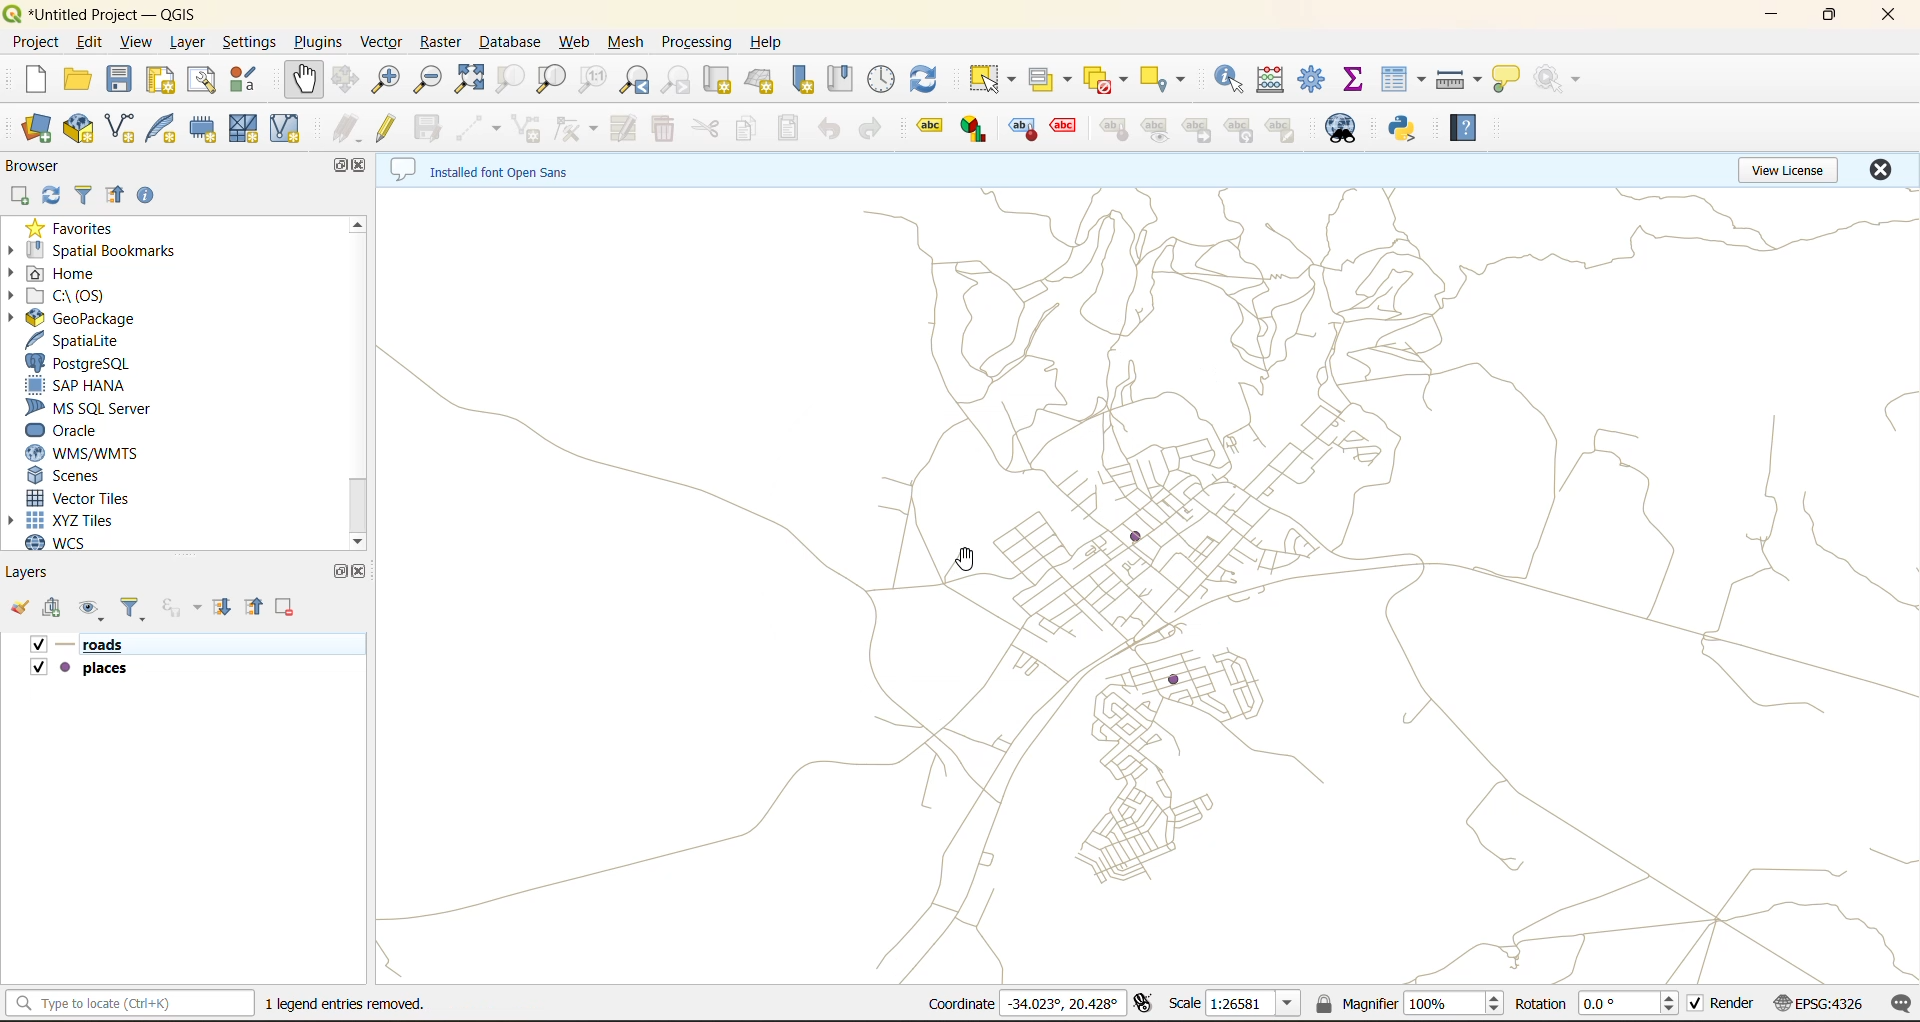 This screenshot has width=1920, height=1022. I want to click on style manager, so click(241, 78).